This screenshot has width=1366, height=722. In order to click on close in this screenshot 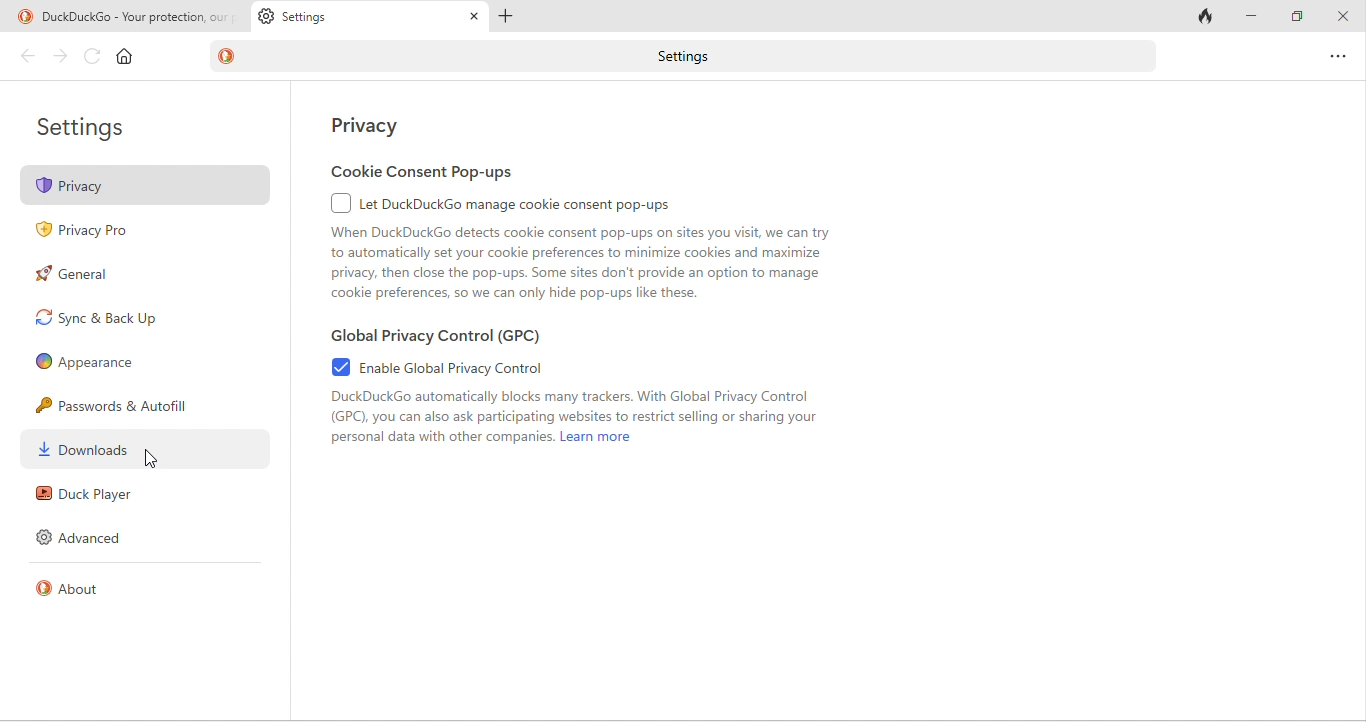, I will do `click(1341, 16)`.